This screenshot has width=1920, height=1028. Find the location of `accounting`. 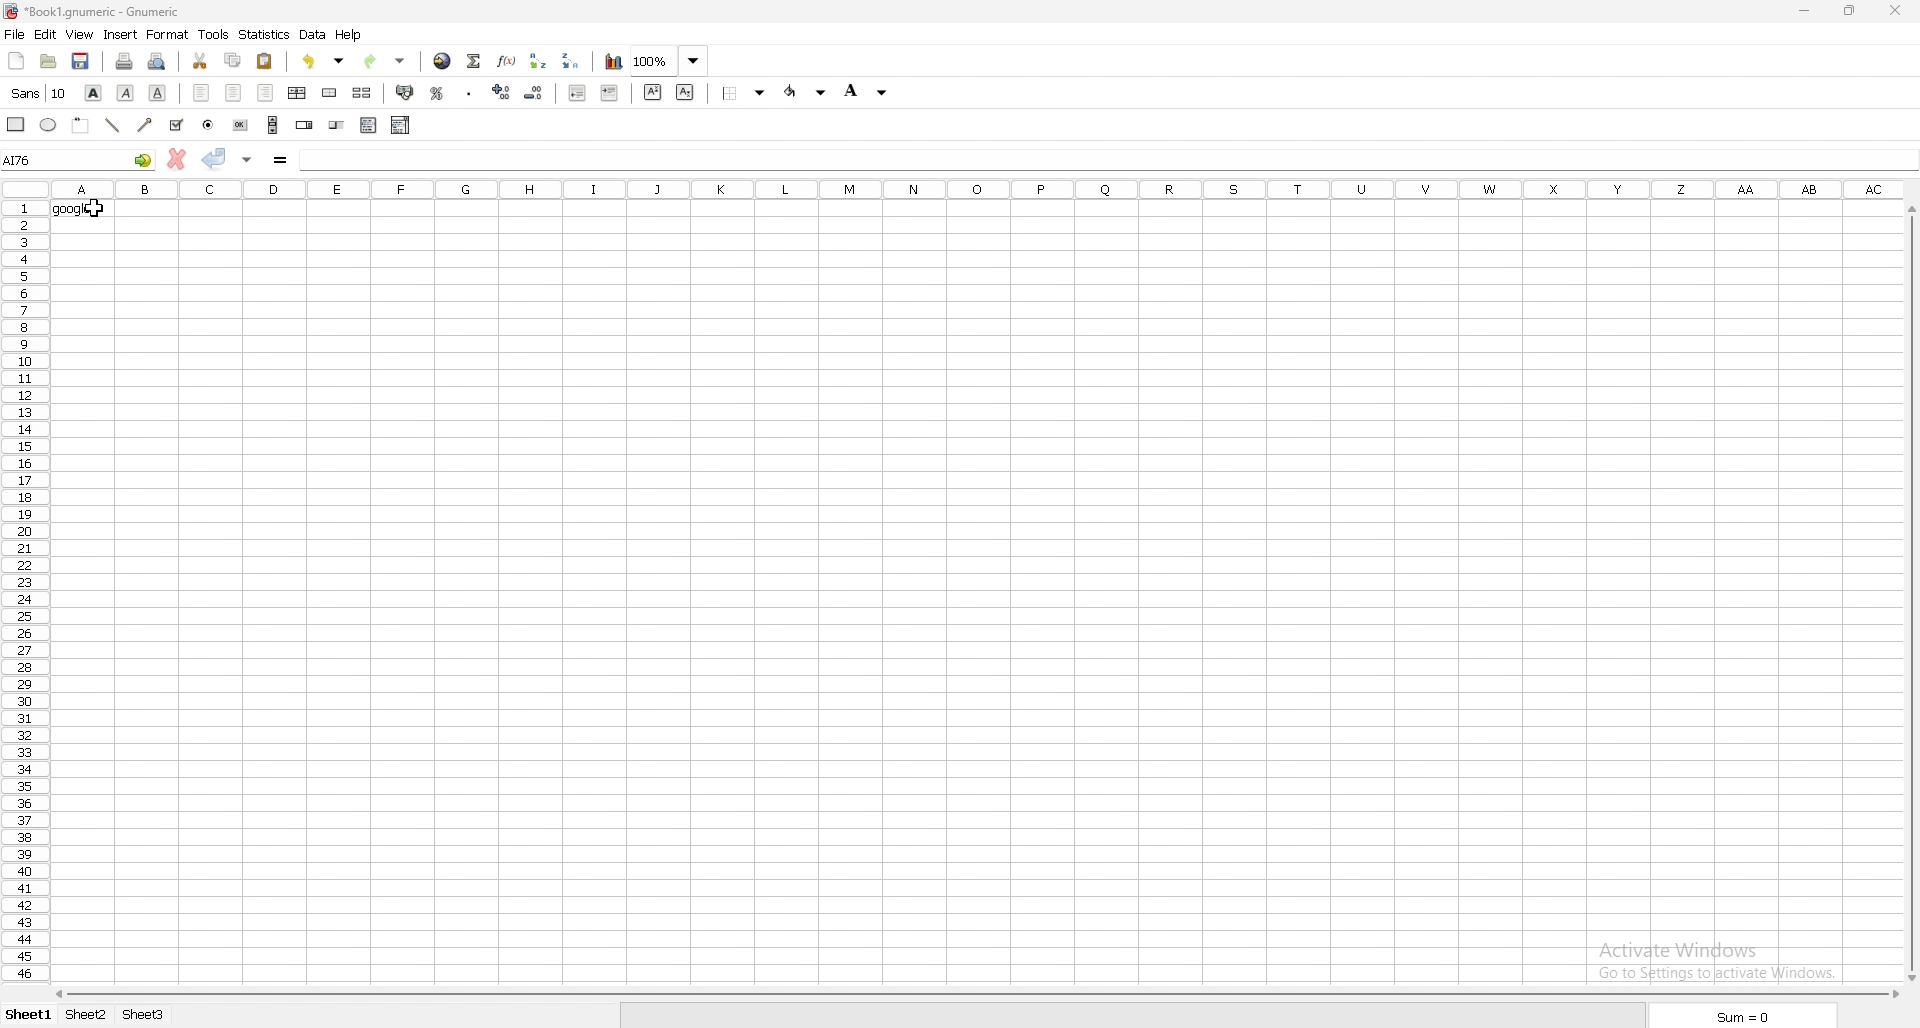

accounting is located at coordinates (406, 91).